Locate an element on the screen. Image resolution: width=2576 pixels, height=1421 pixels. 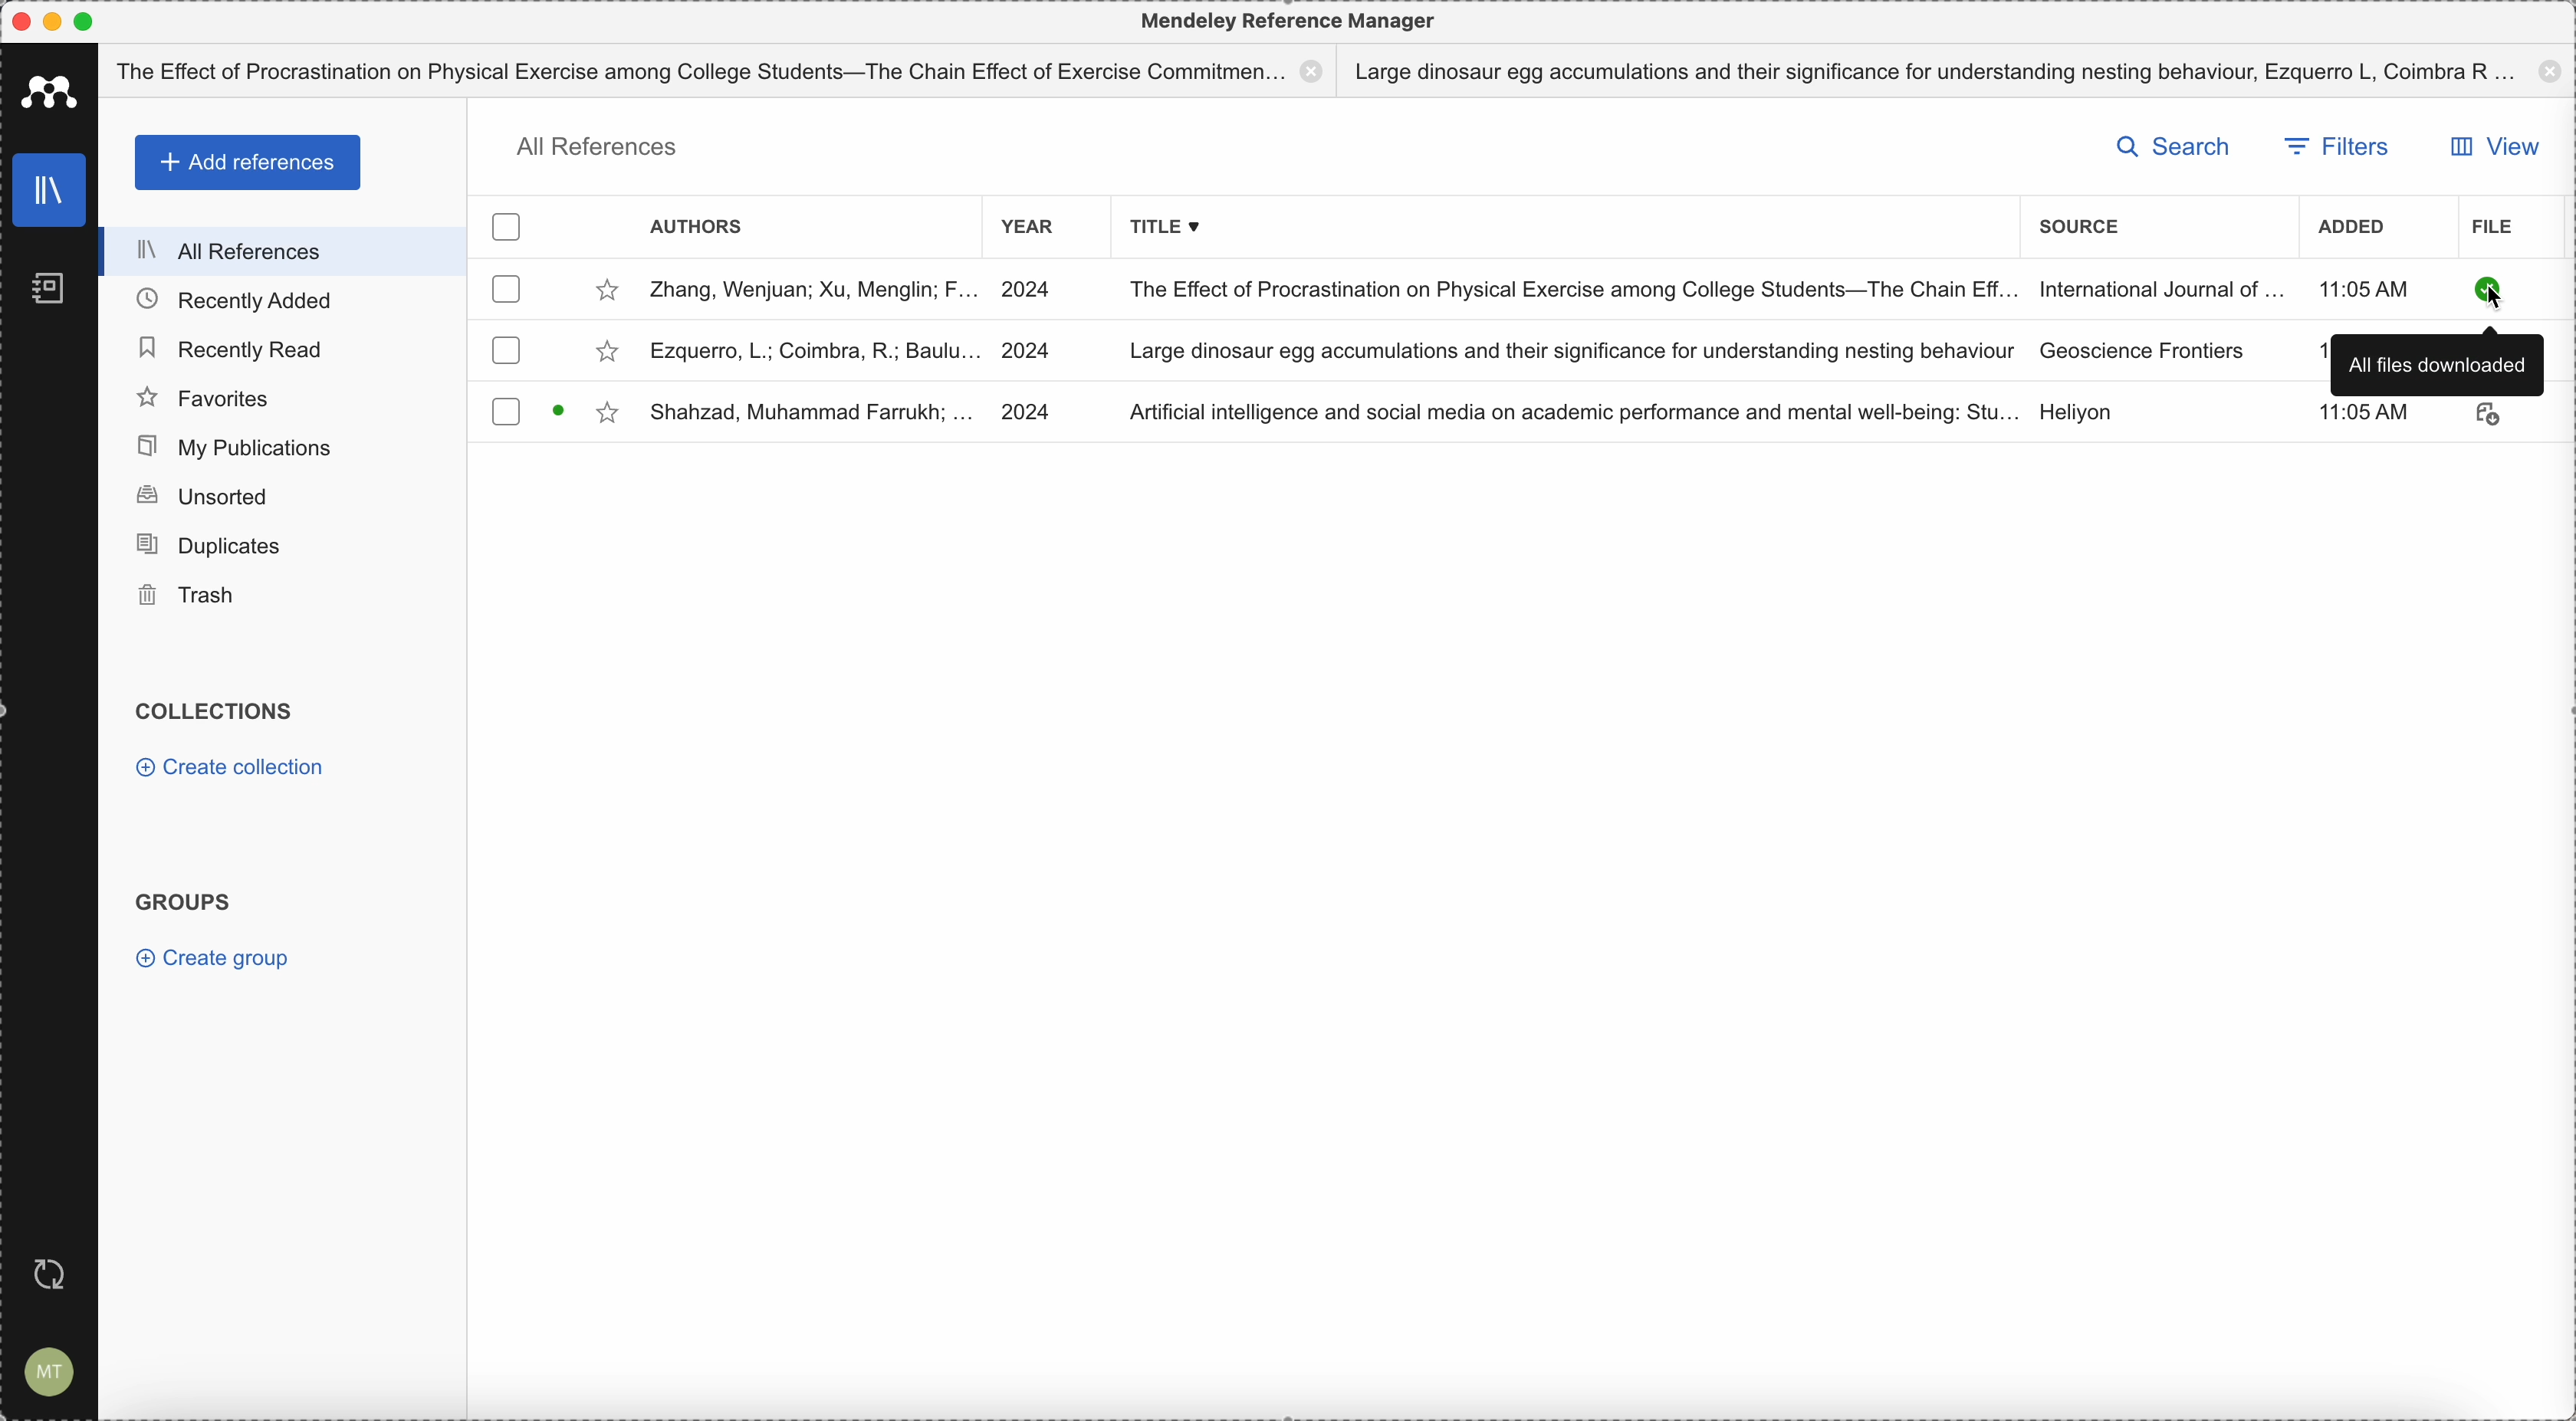
all files downloaded is located at coordinates (2438, 367).